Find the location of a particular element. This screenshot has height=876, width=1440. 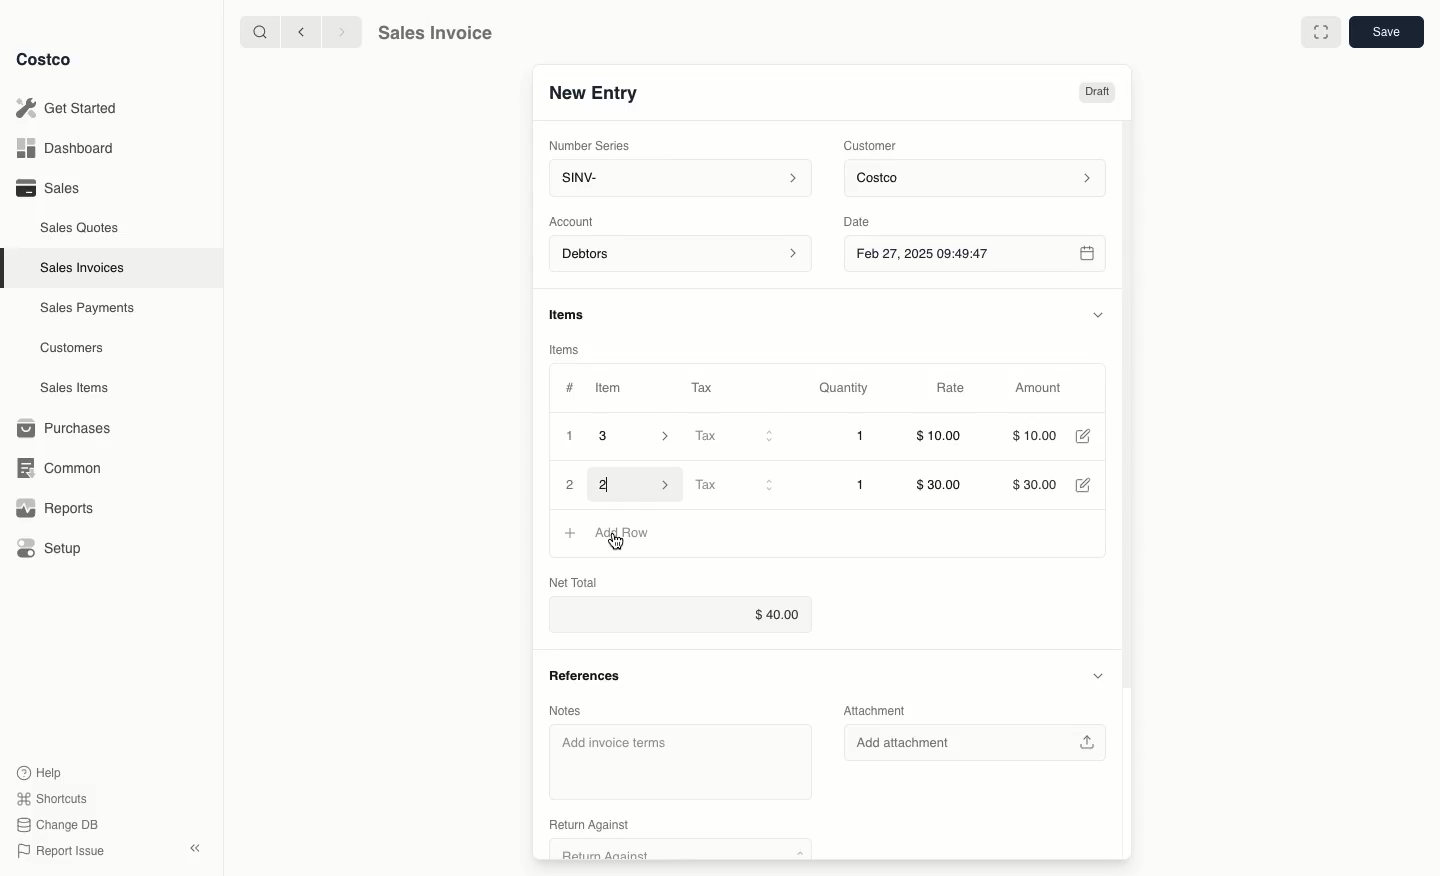

Hashtag is located at coordinates (569, 388).